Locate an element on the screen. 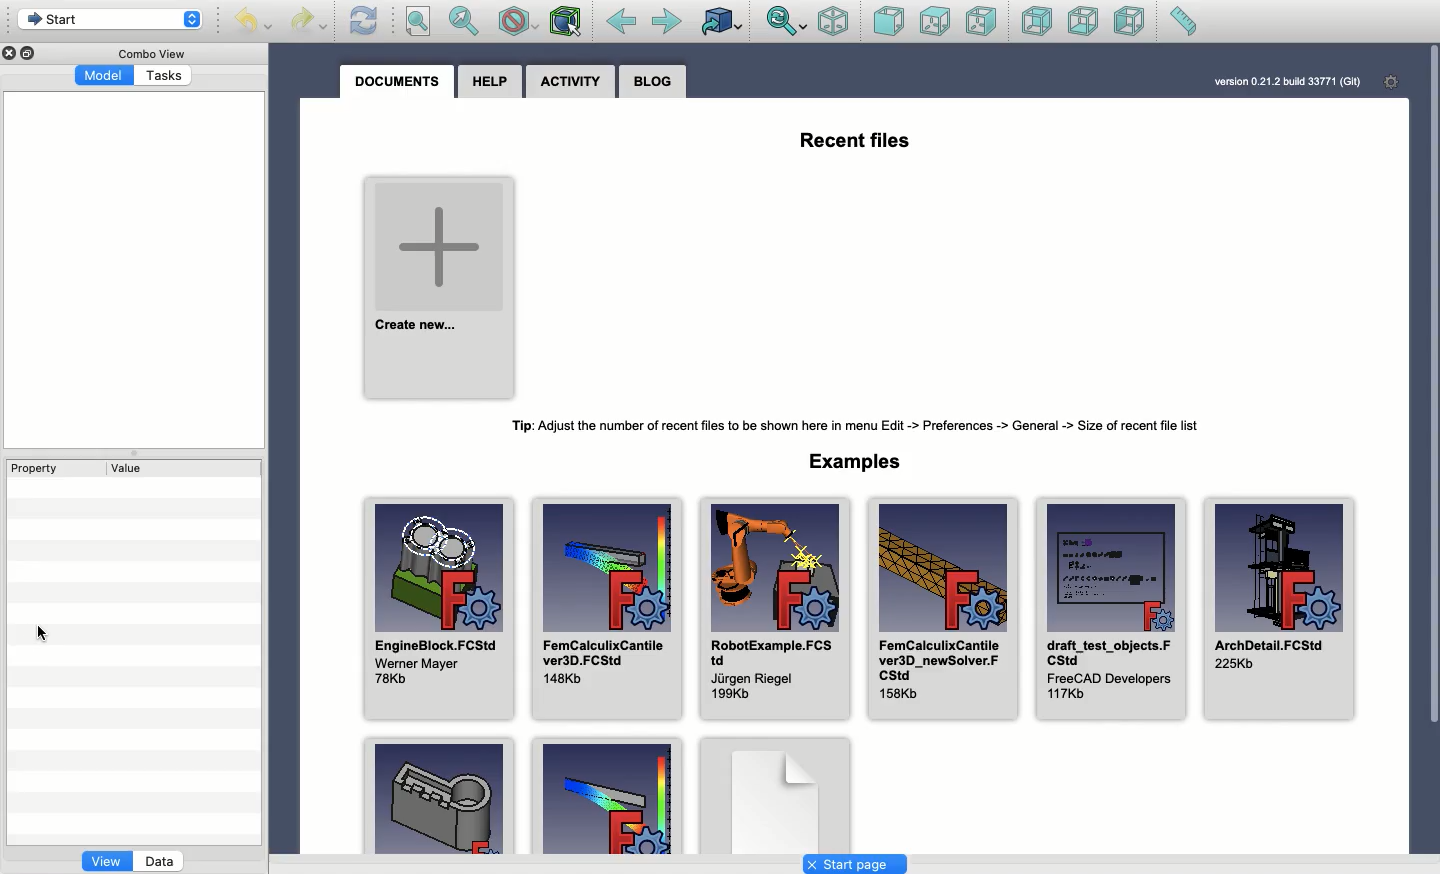 This screenshot has height=874, width=1440. Combo view is located at coordinates (149, 54).